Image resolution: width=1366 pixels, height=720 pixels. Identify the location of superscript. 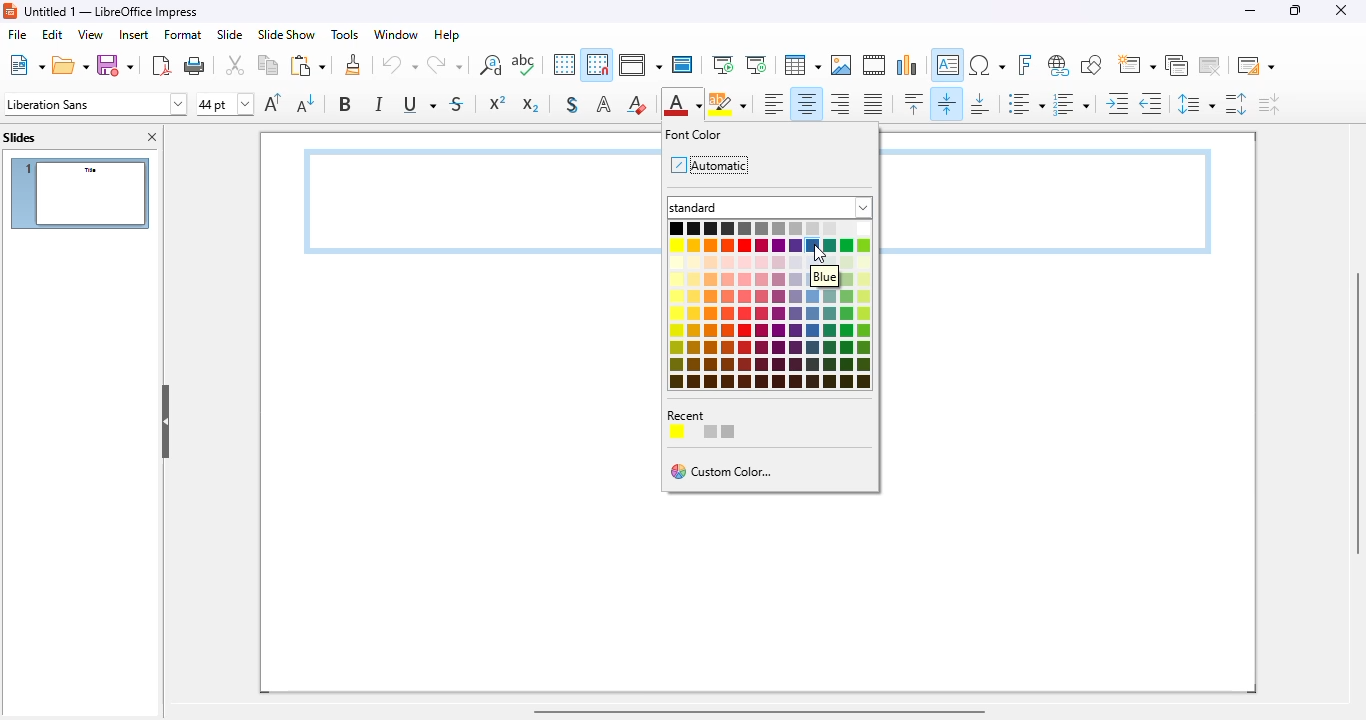
(498, 103).